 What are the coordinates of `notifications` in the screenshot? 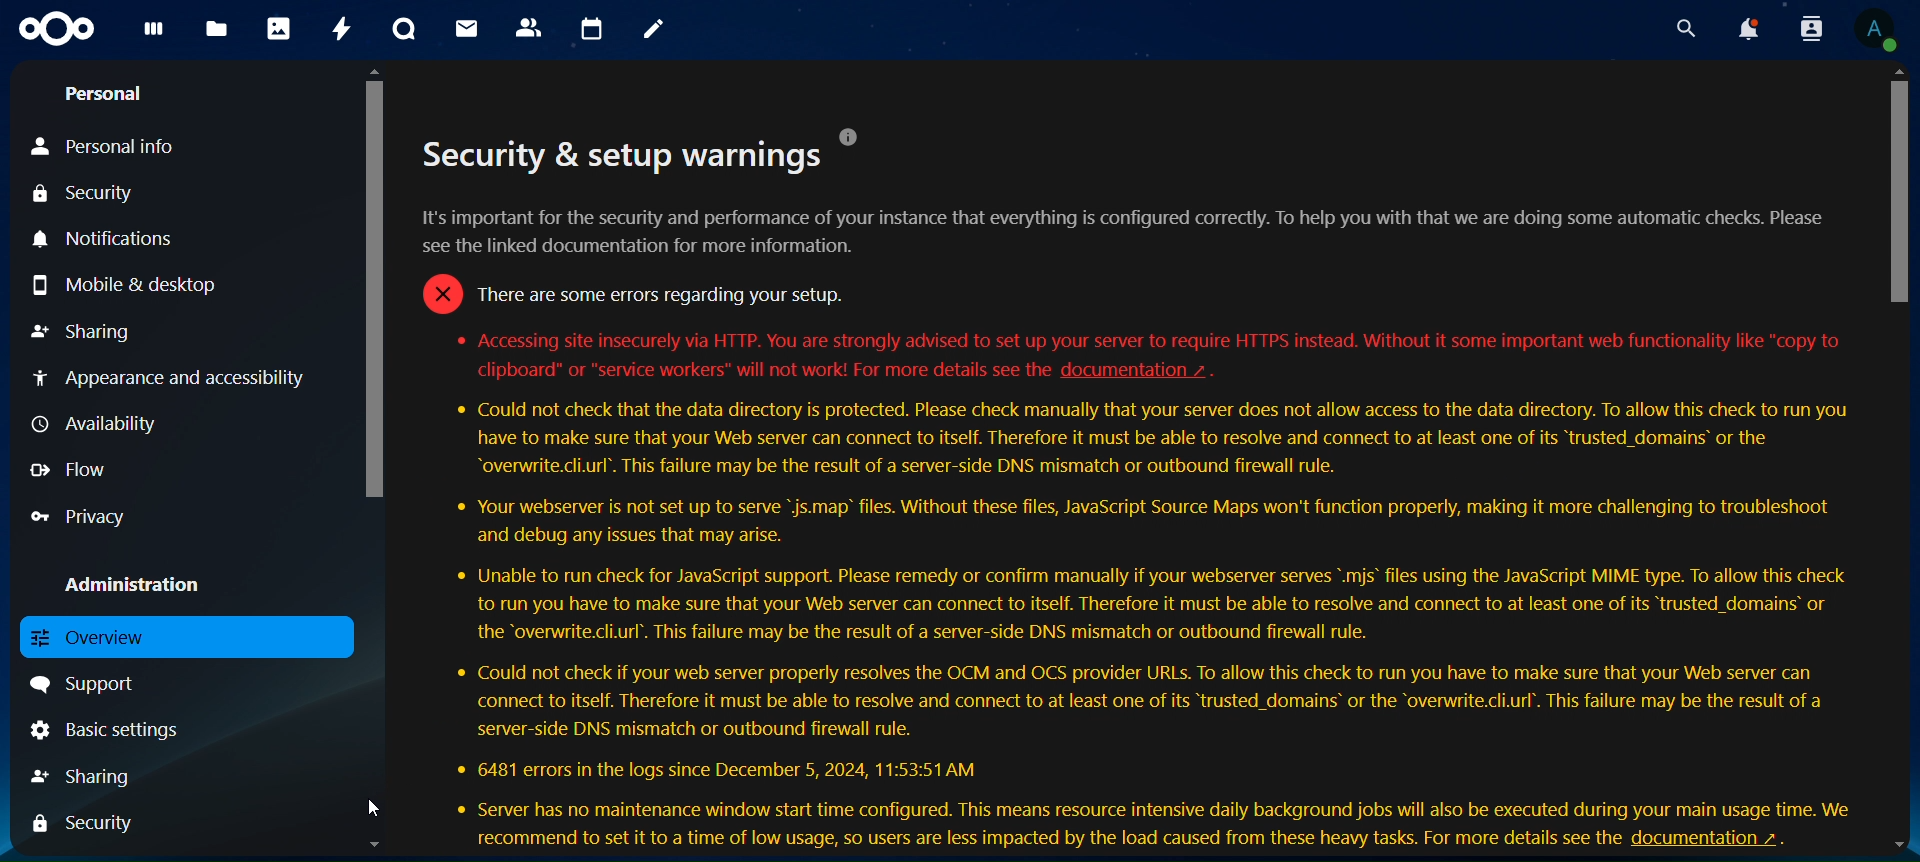 It's located at (1742, 30).